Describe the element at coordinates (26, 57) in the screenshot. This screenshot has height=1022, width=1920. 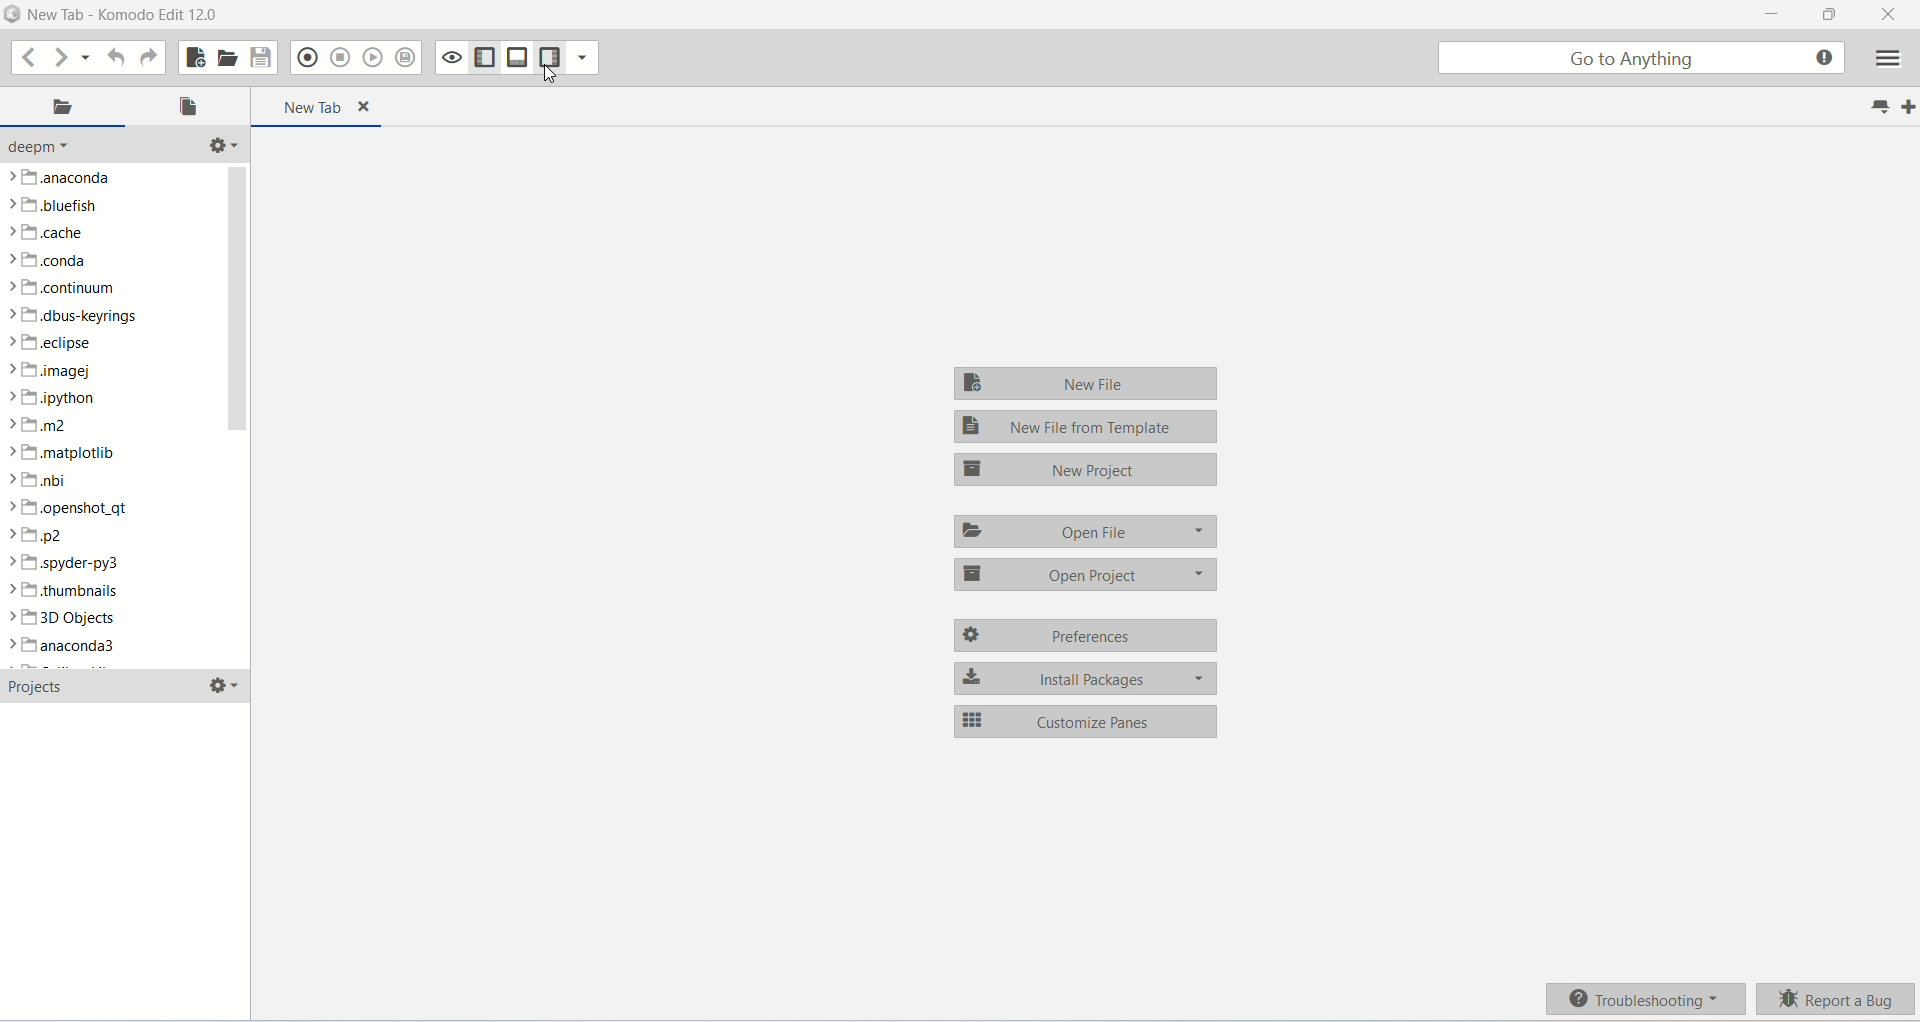
I see `go back one step` at that location.